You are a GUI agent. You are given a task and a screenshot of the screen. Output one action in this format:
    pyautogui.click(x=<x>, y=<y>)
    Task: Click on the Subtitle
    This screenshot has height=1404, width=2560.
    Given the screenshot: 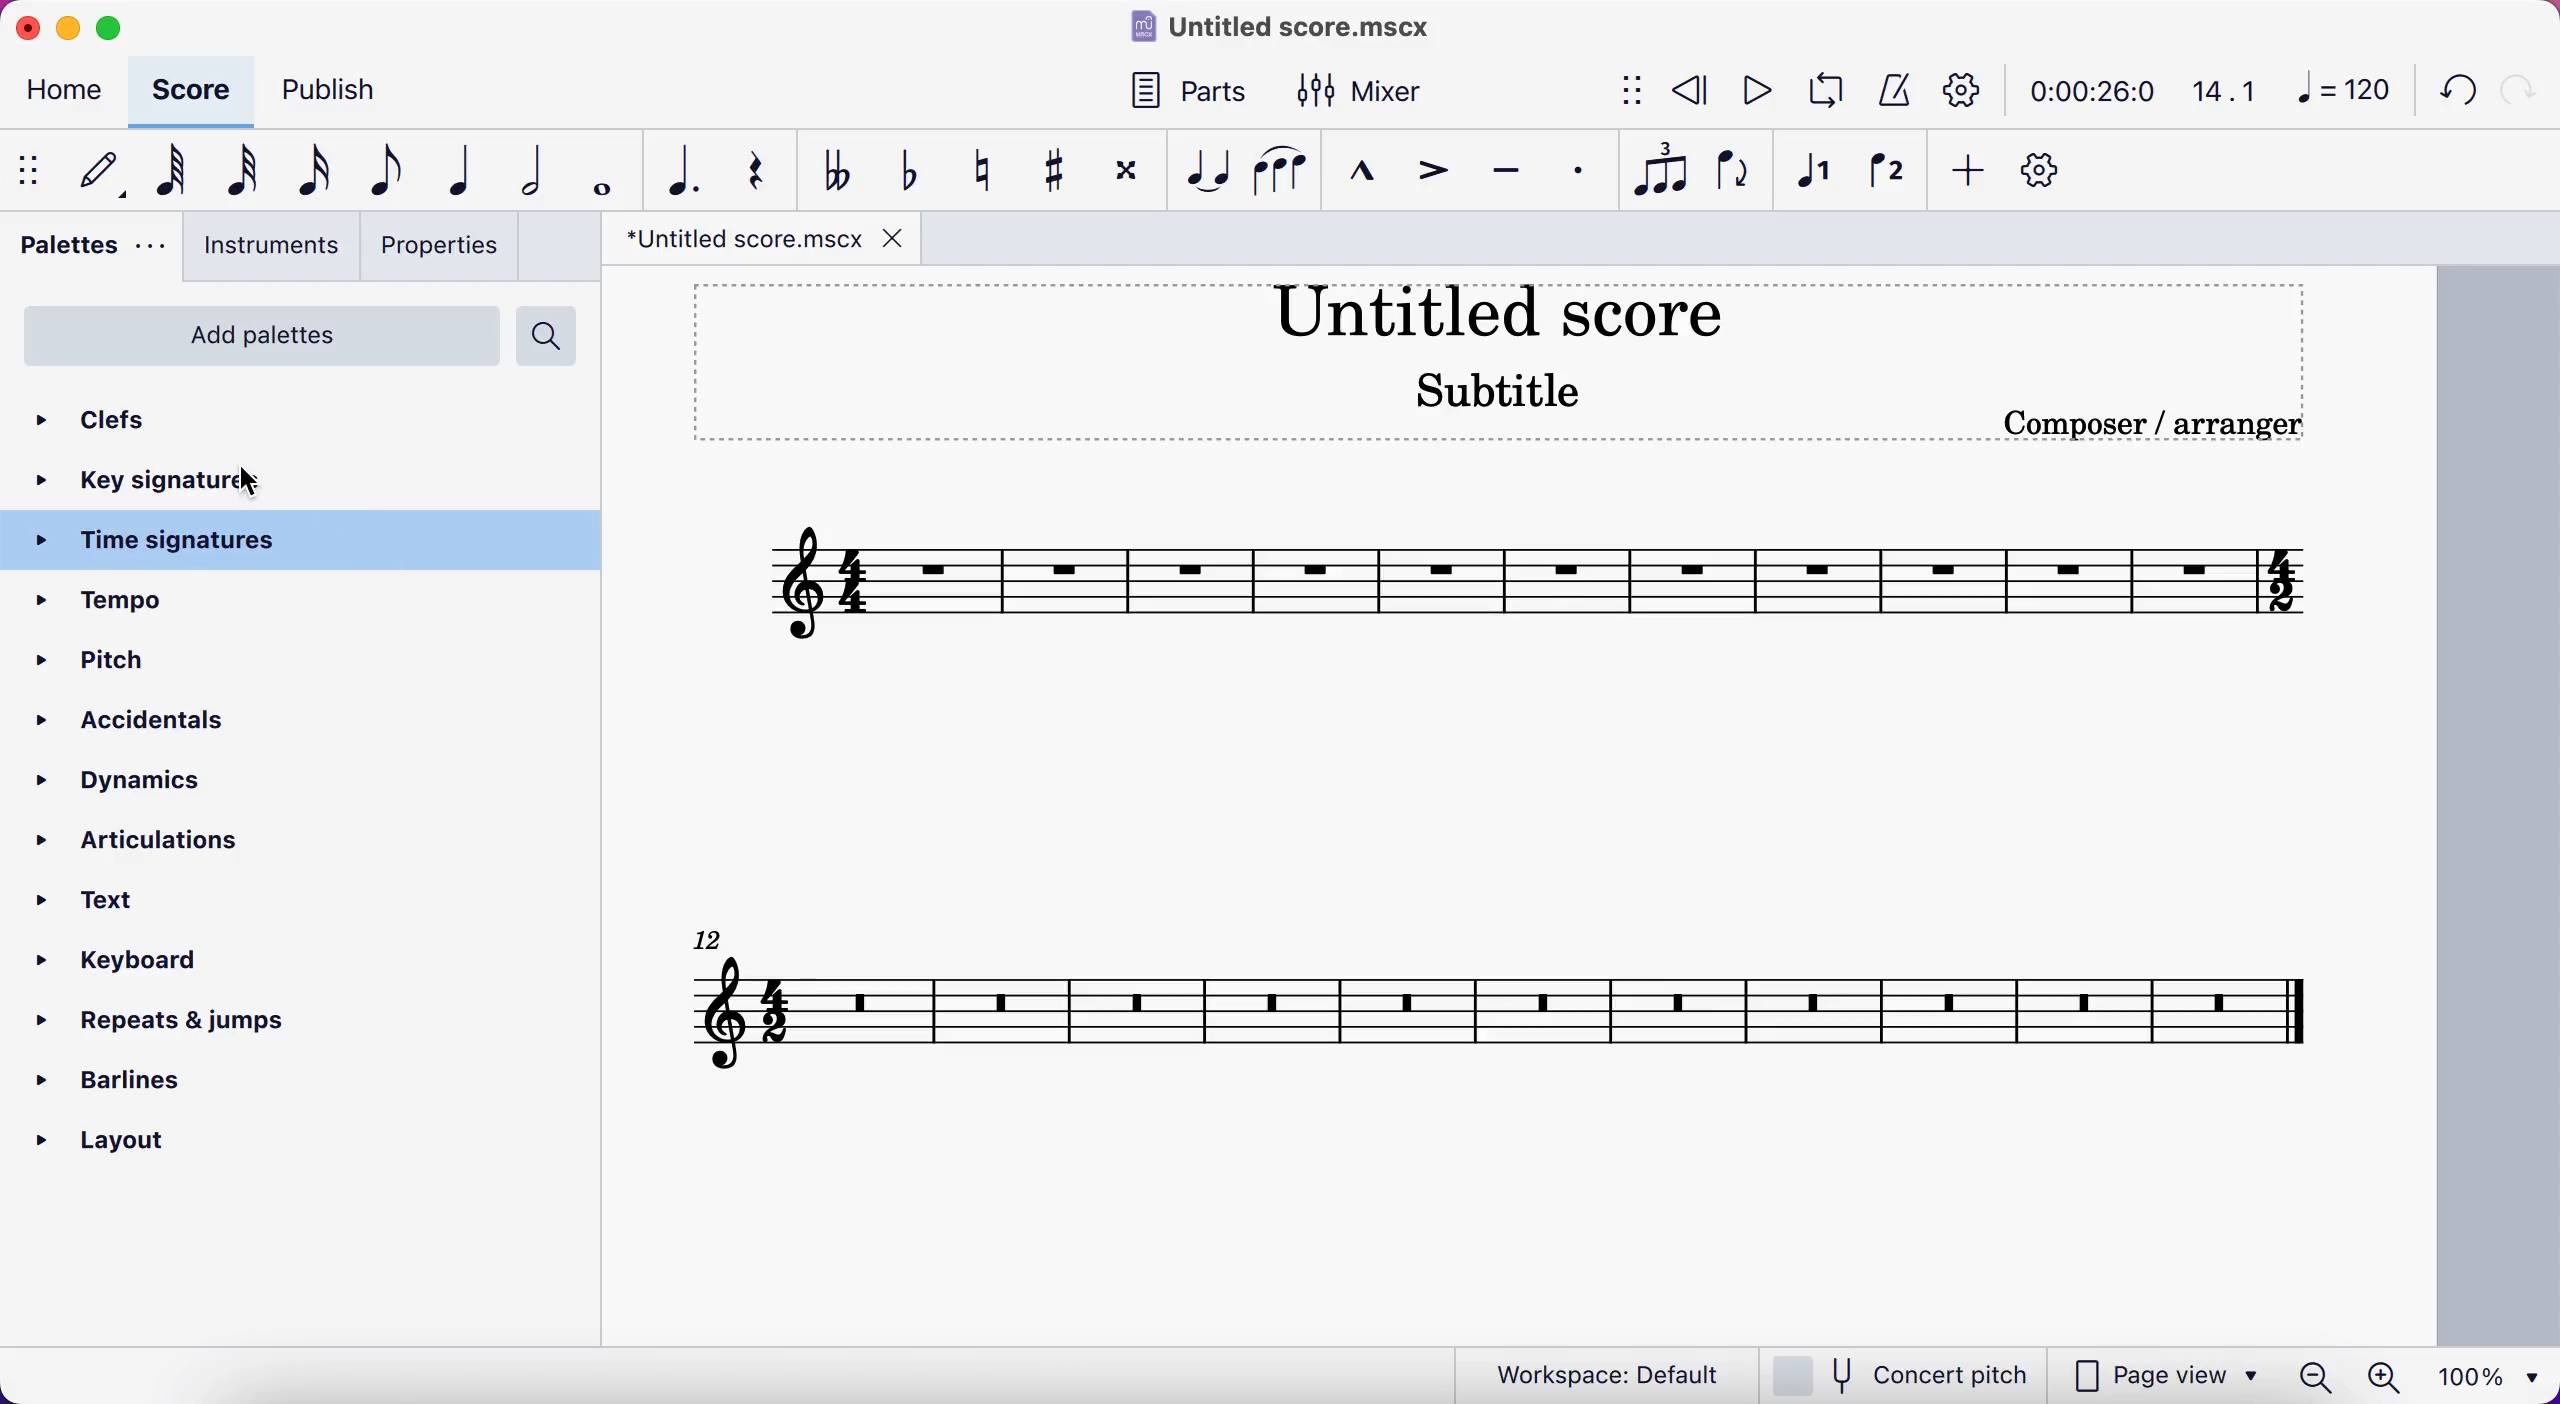 What is the action you would take?
    pyautogui.click(x=1506, y=391)
    